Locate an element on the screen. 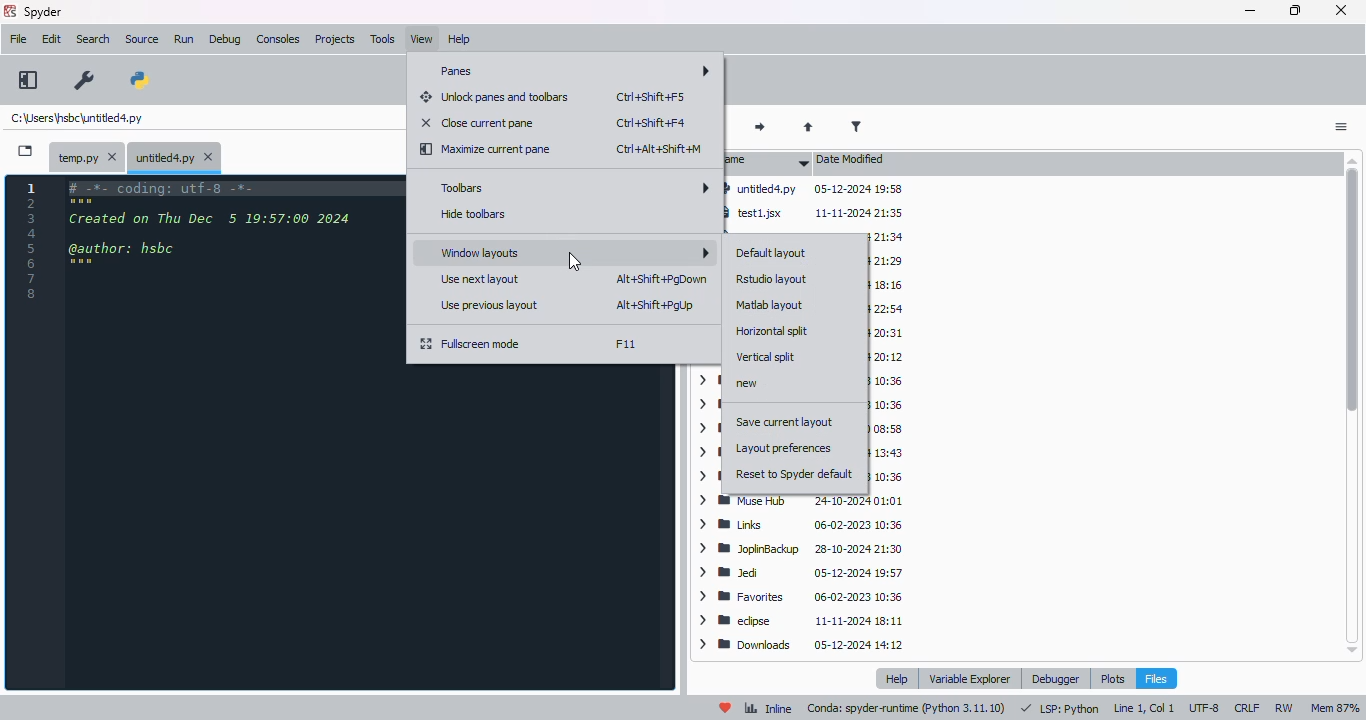 The image size is (1366, 720). reset to spyder default is located at coordinates (795, 474).